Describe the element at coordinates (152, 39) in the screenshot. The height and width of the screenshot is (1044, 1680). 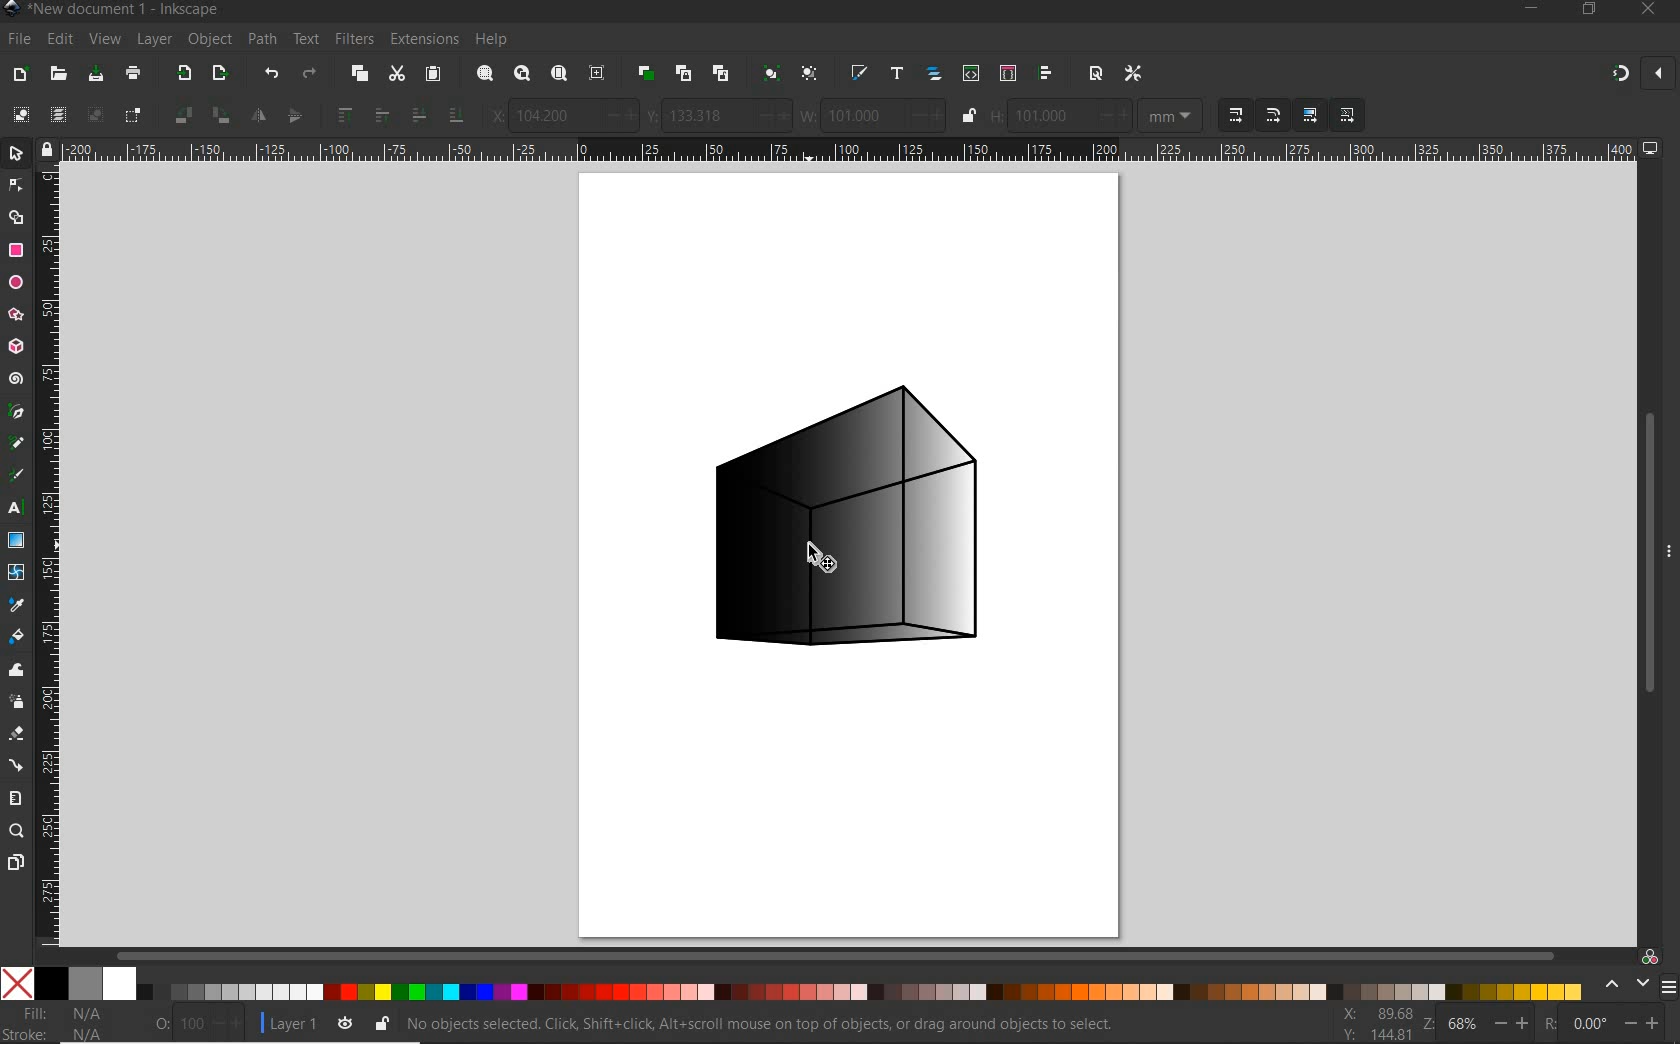
I see `LAYER` at that location.